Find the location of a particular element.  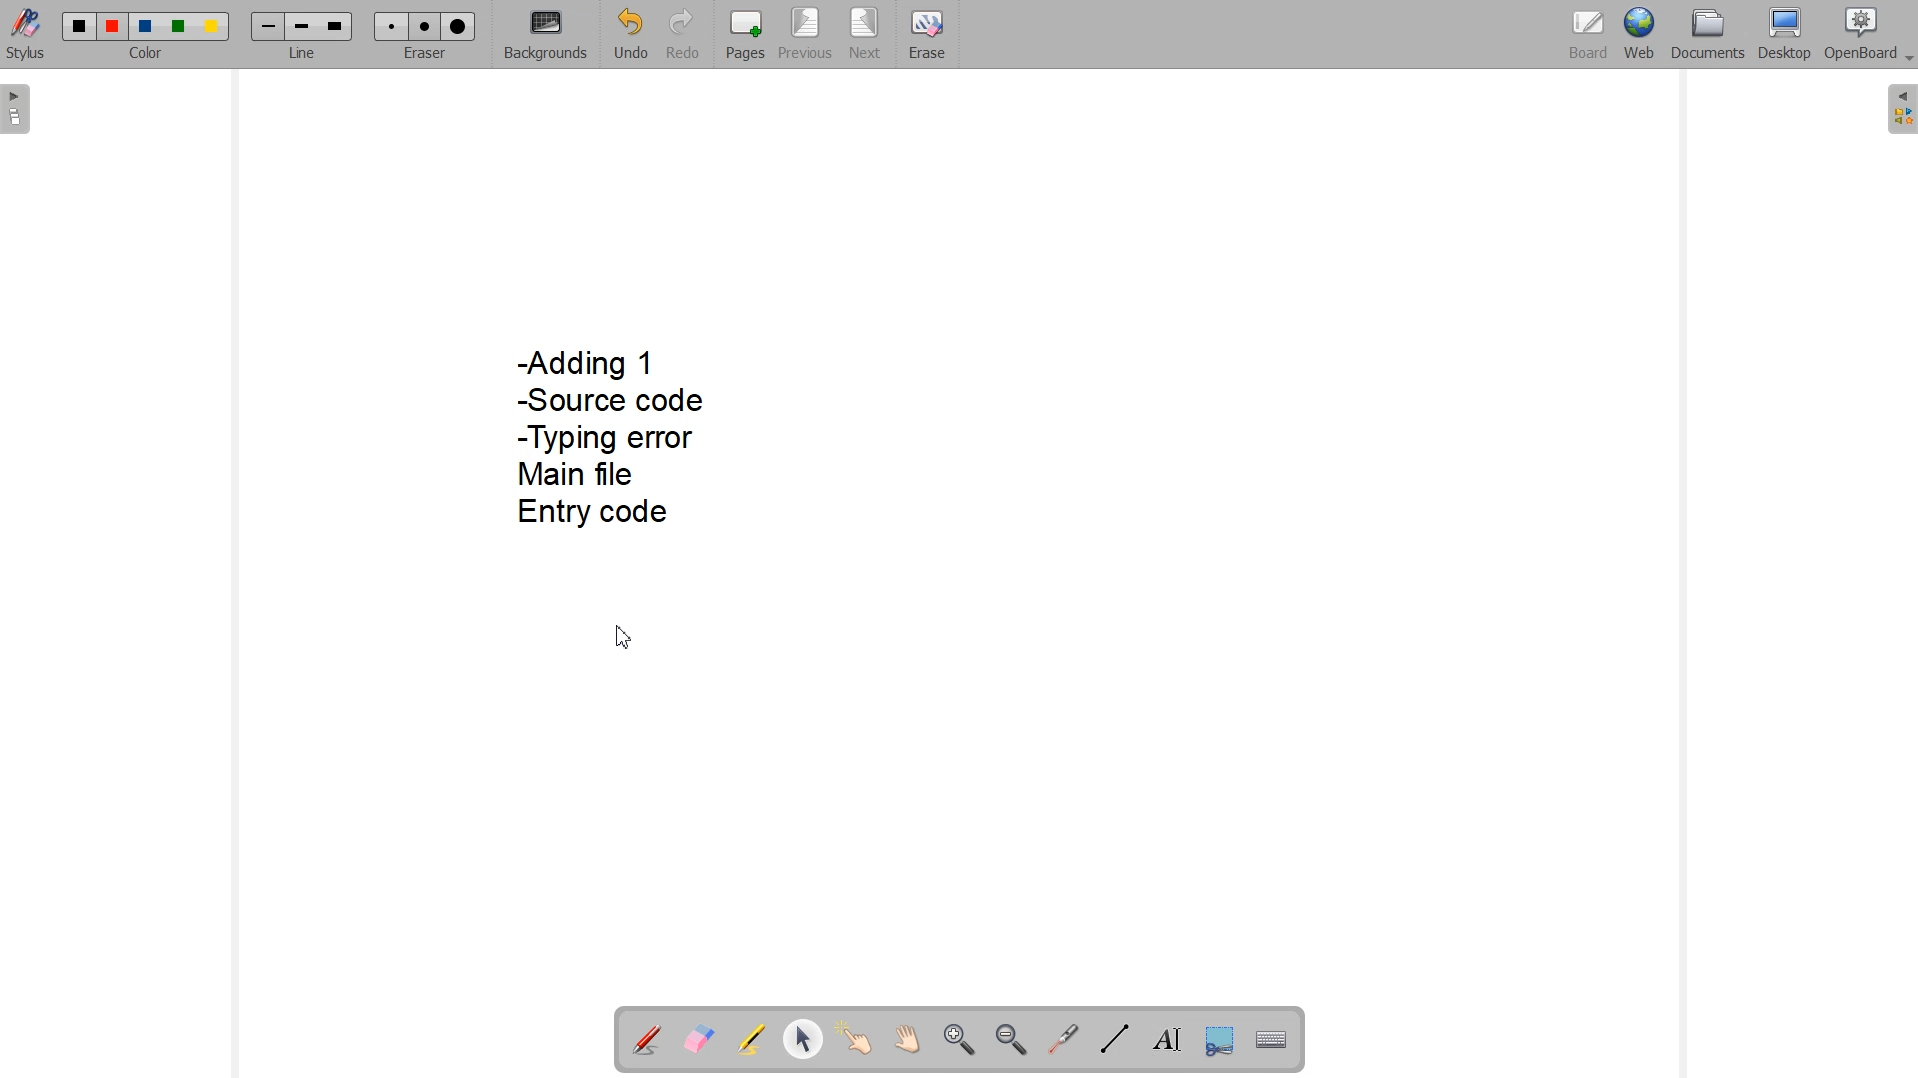

Undo is located at coordinates (629, 34).